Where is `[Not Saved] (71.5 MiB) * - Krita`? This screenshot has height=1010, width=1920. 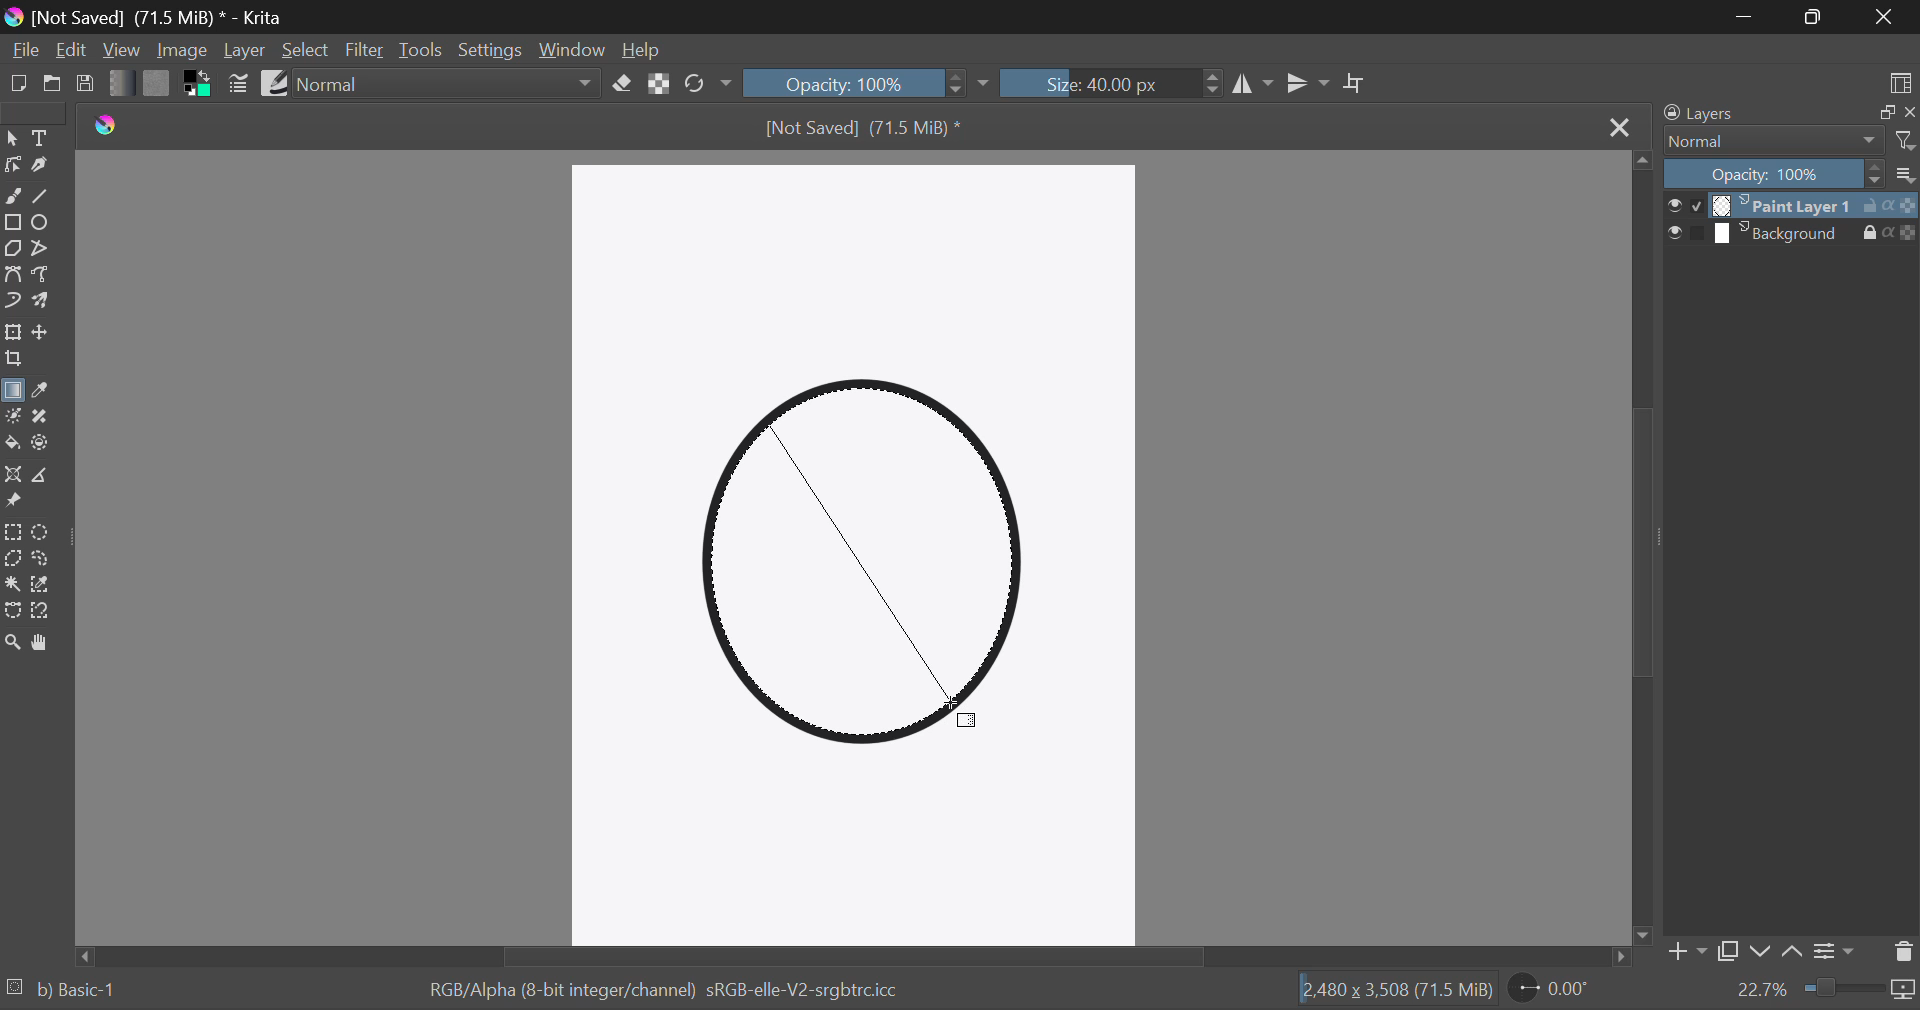
[Not Saved] (71.5 MiB) * - Krita is located at coordinates (158, 19).